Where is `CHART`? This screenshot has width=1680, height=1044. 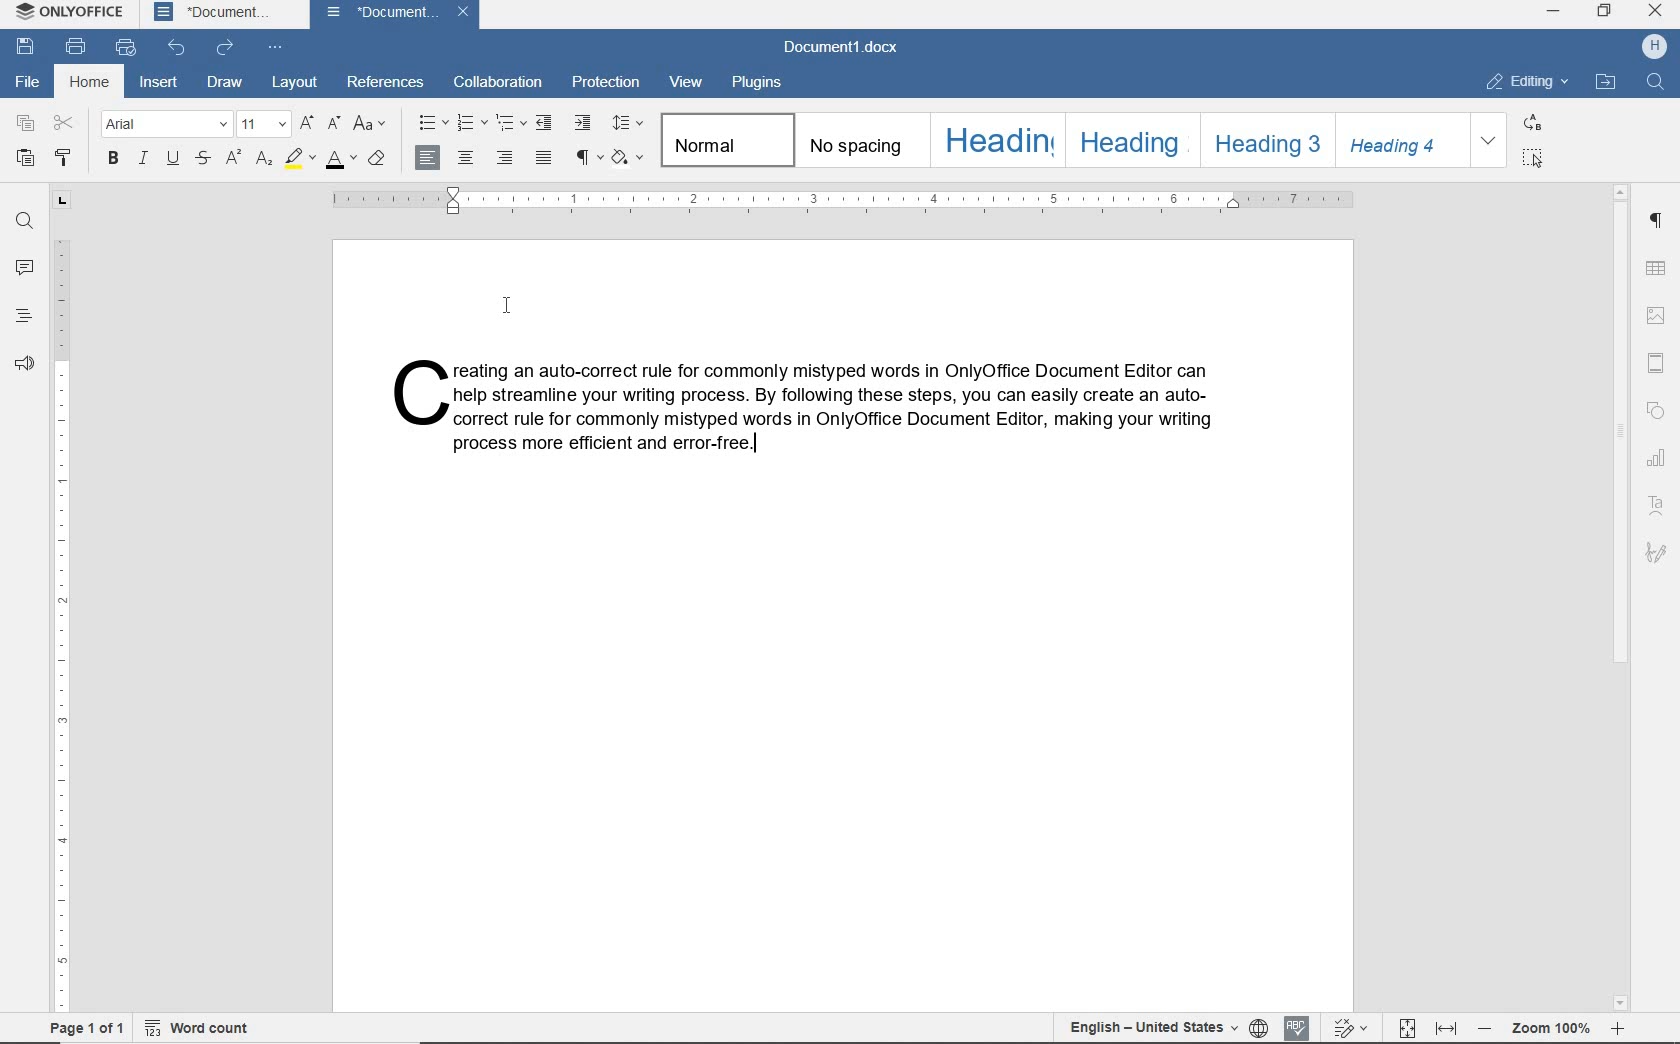
CHART is located at coordinates (1658, 456).